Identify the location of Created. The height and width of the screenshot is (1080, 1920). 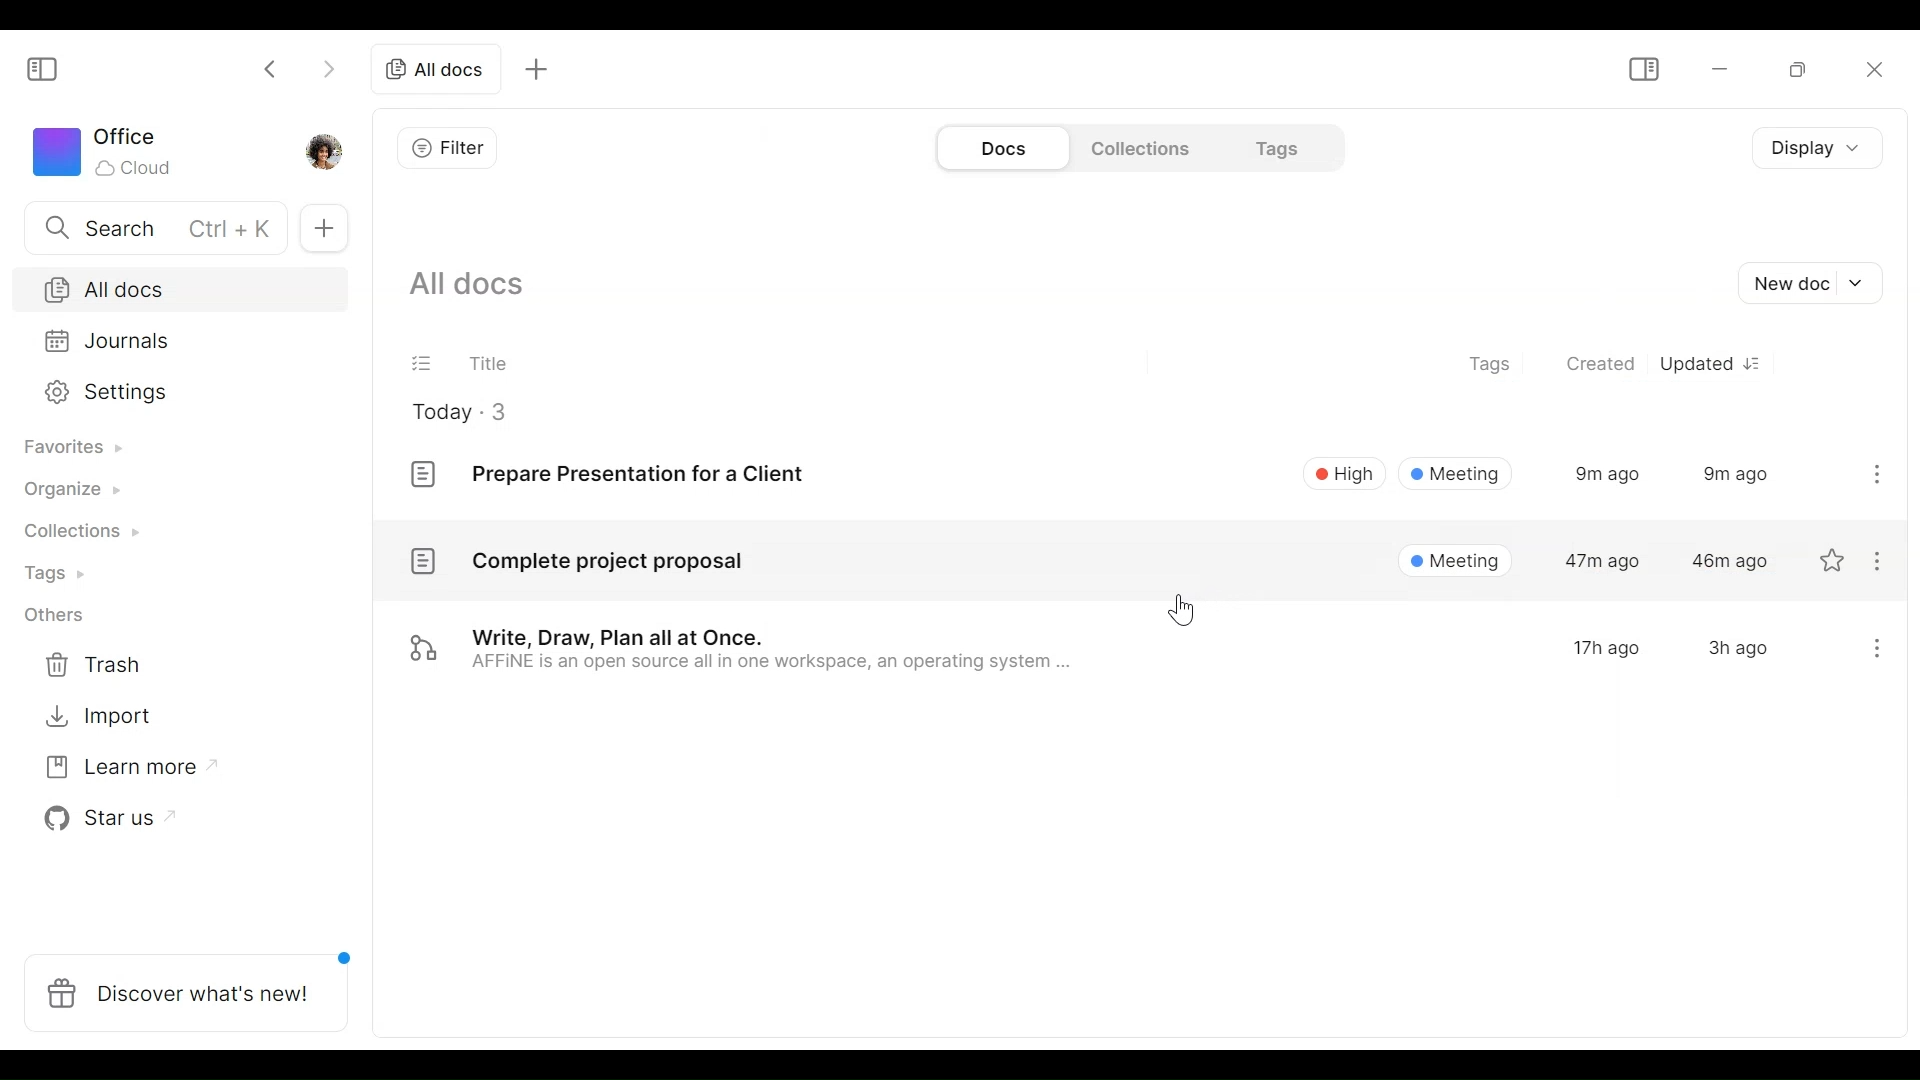
(1598, 365).